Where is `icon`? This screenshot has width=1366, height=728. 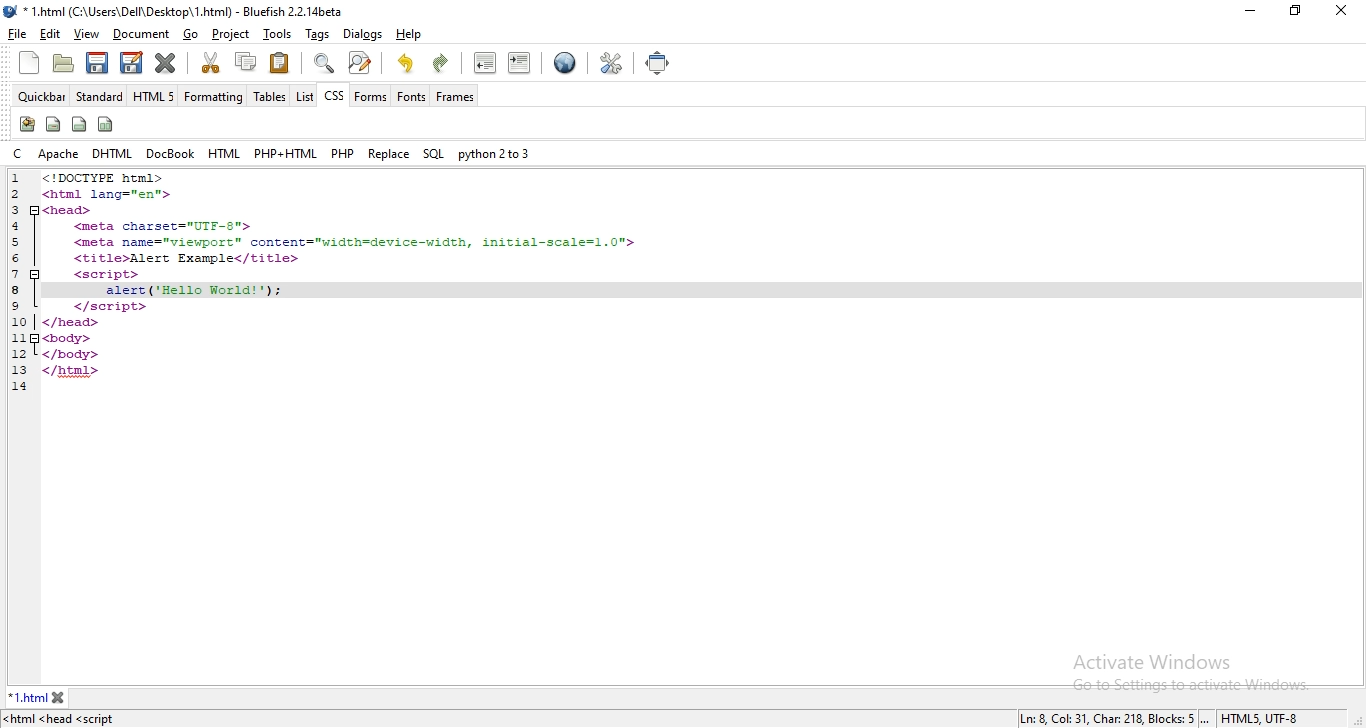
icon is located at coordinates (80, 124).